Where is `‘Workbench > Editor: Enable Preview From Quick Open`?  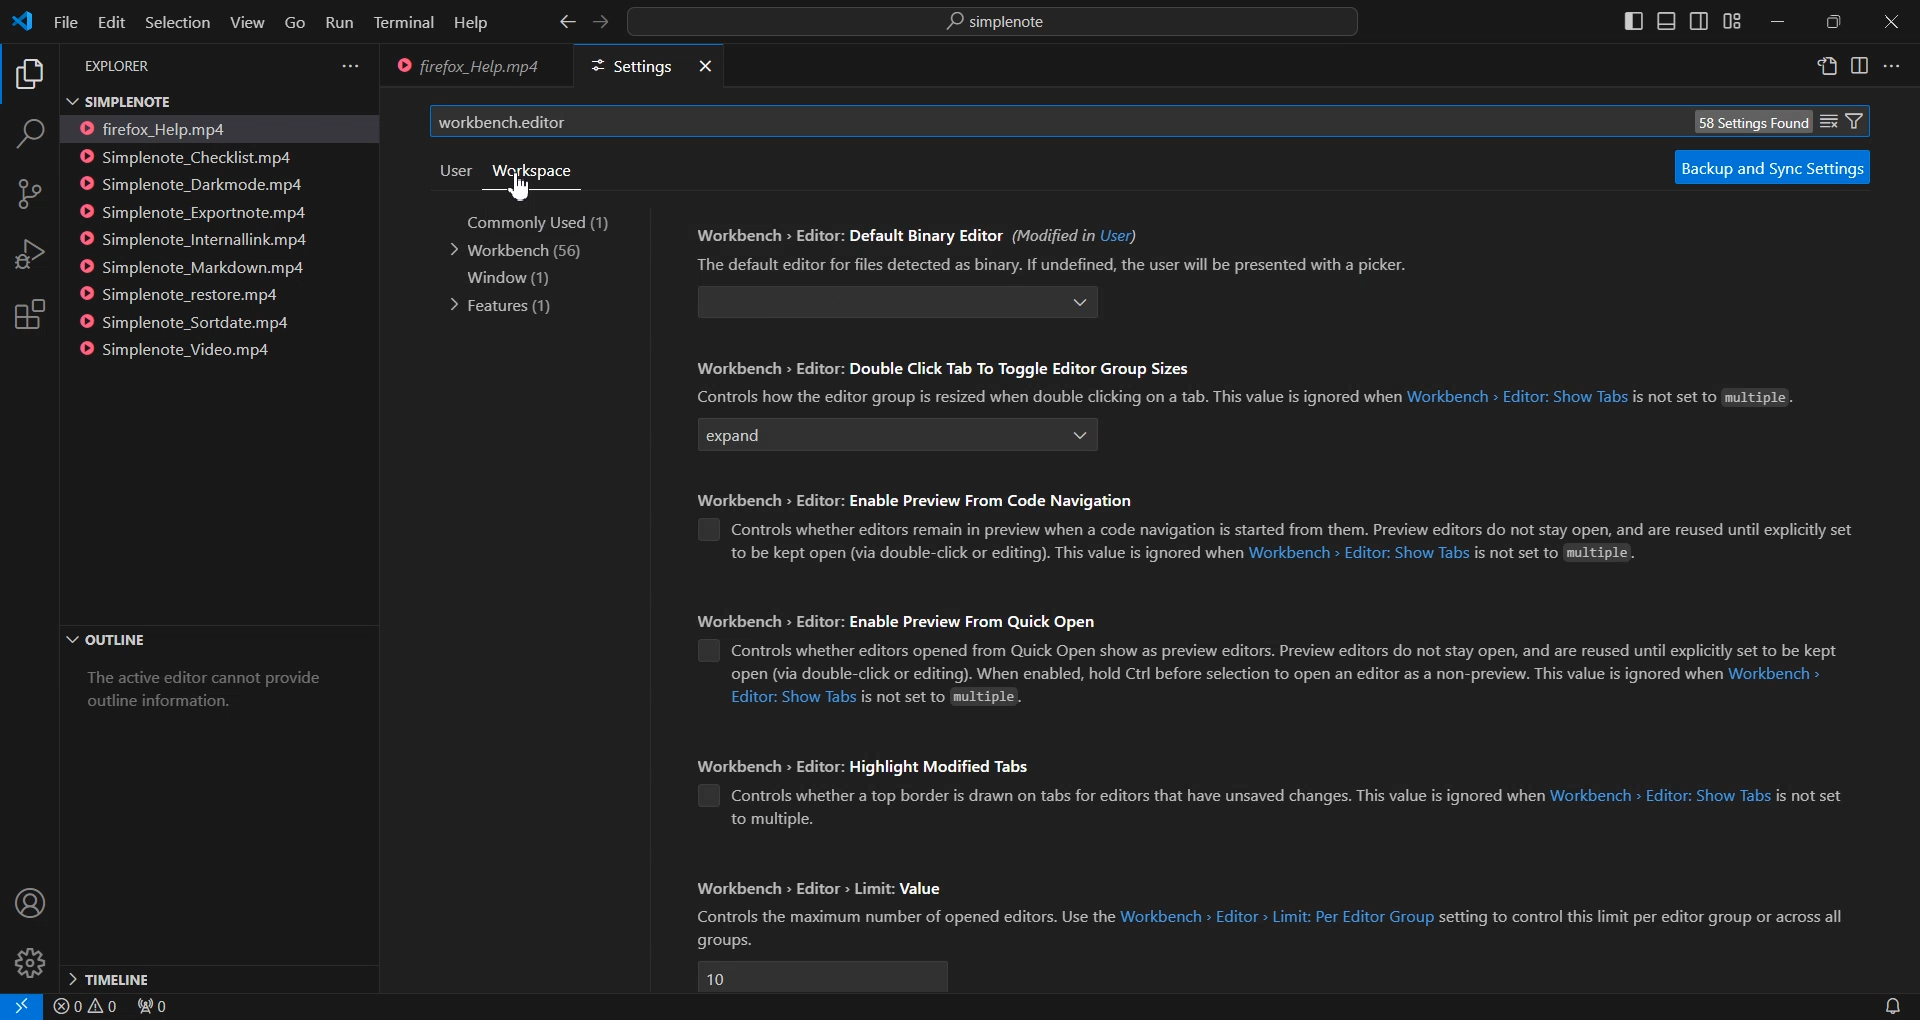 ‘Workbench > Editor: Enable Preview From Quick Open is located at coordinates (899, 619).